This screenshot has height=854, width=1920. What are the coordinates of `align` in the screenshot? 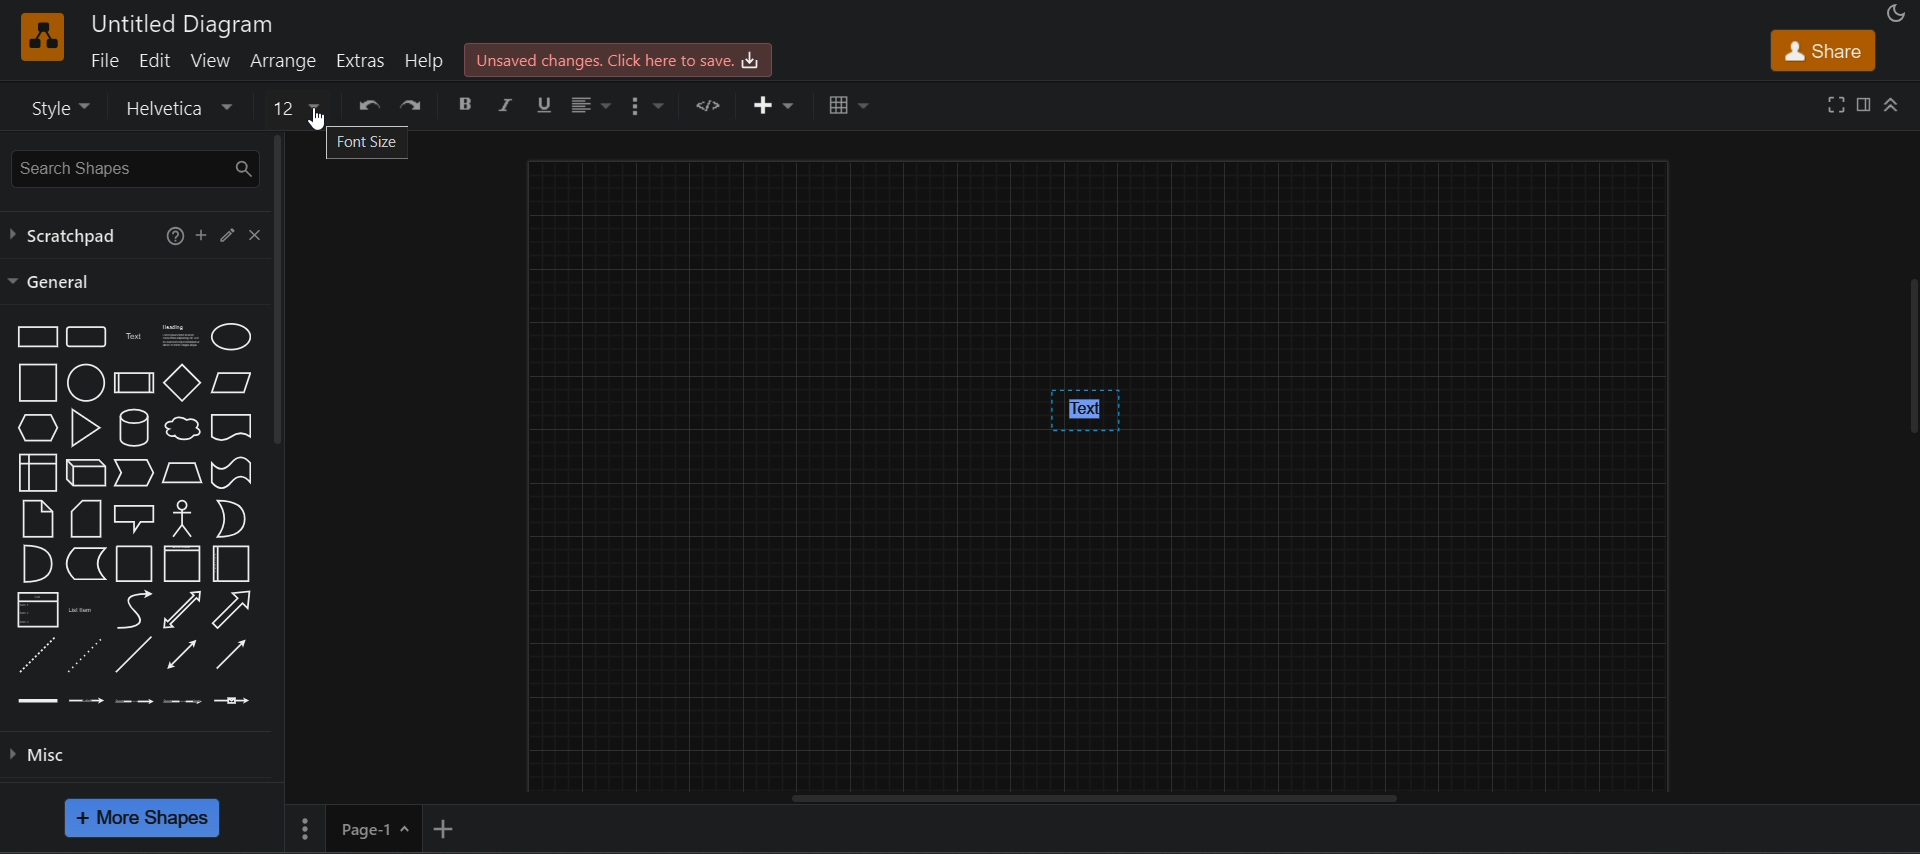 It's located at (592, 106).